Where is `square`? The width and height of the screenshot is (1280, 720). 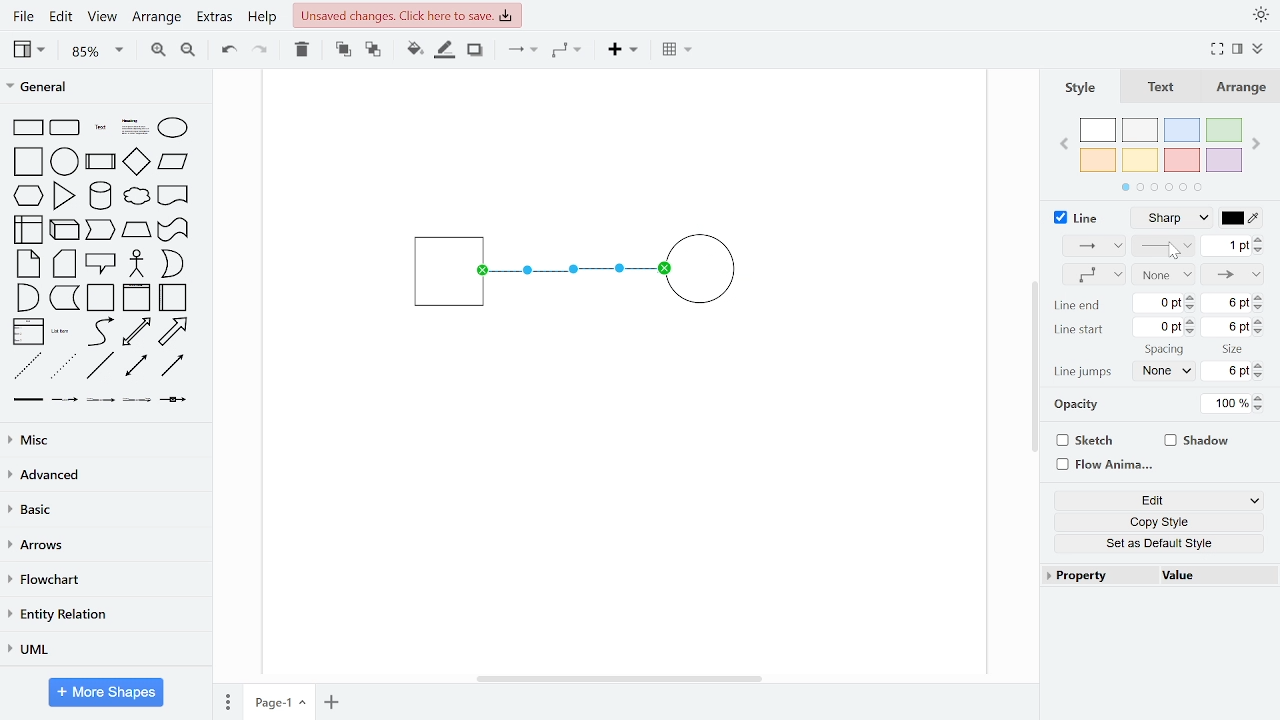
square is located at coordinates (30, 163).